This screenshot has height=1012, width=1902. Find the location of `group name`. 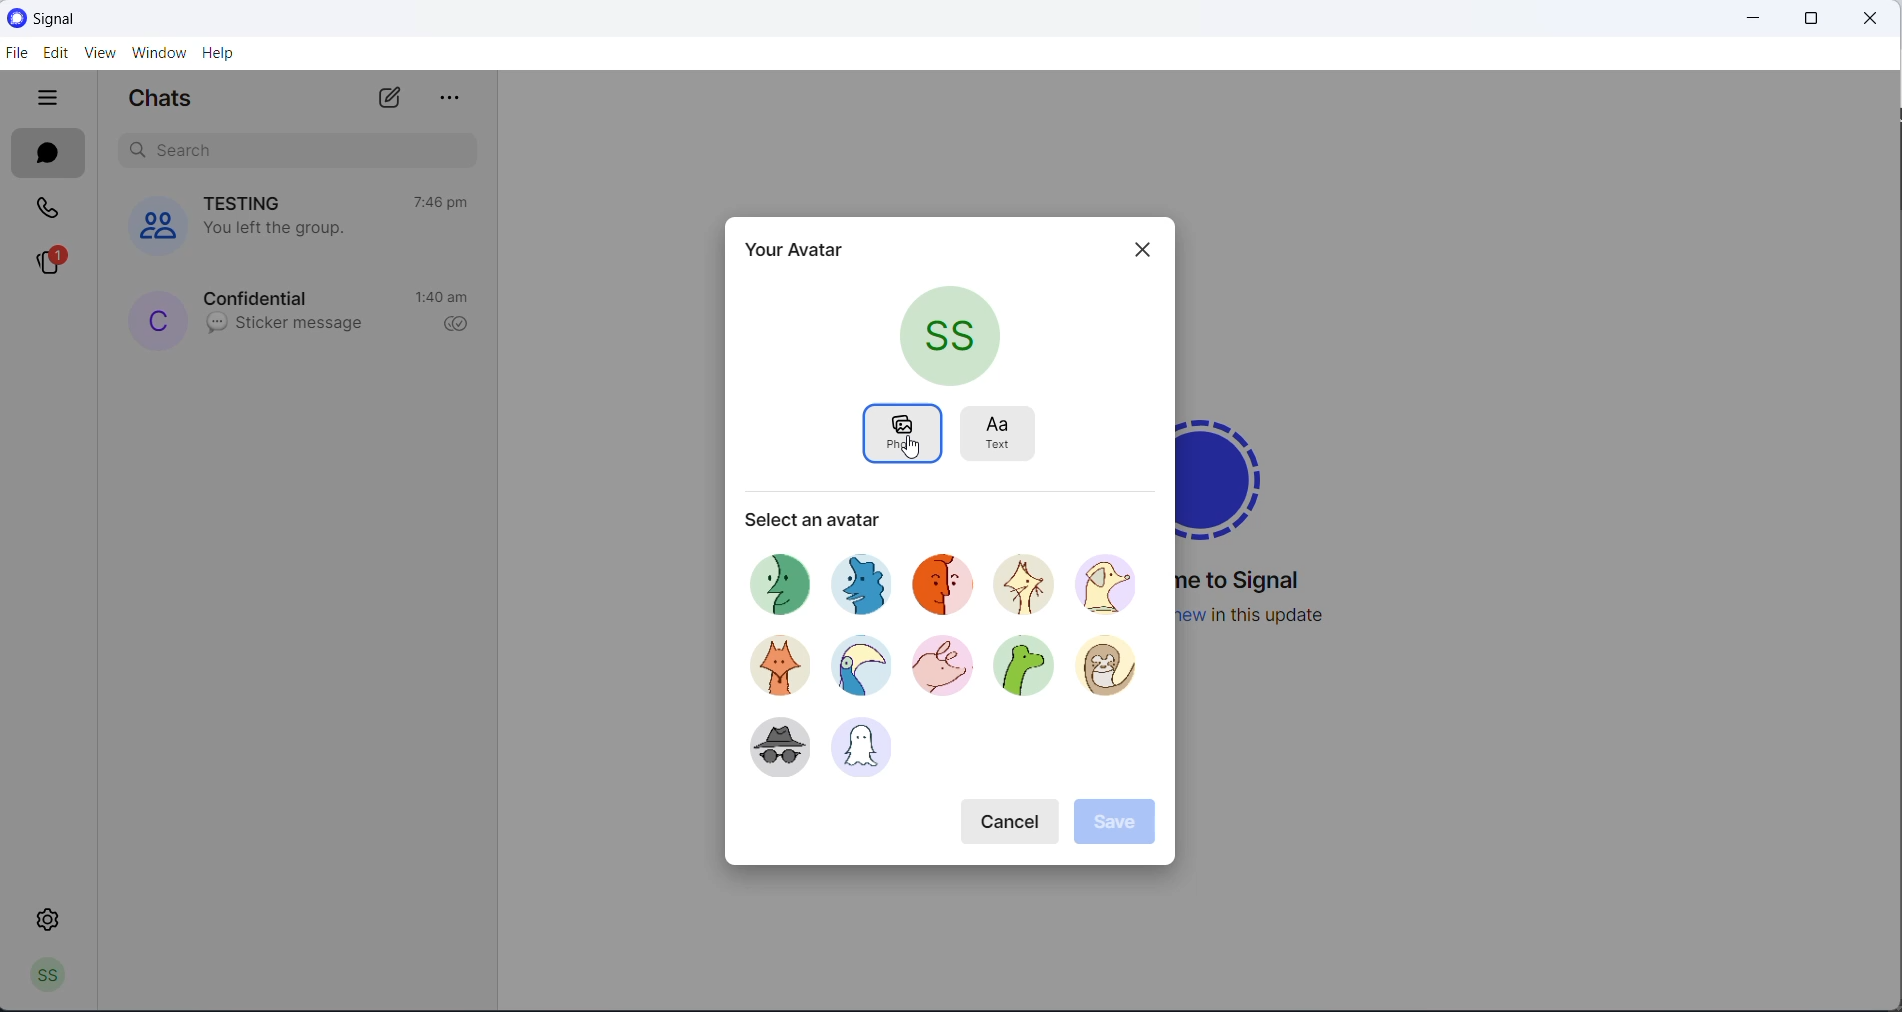

group name is located at coordinates (246, 202).